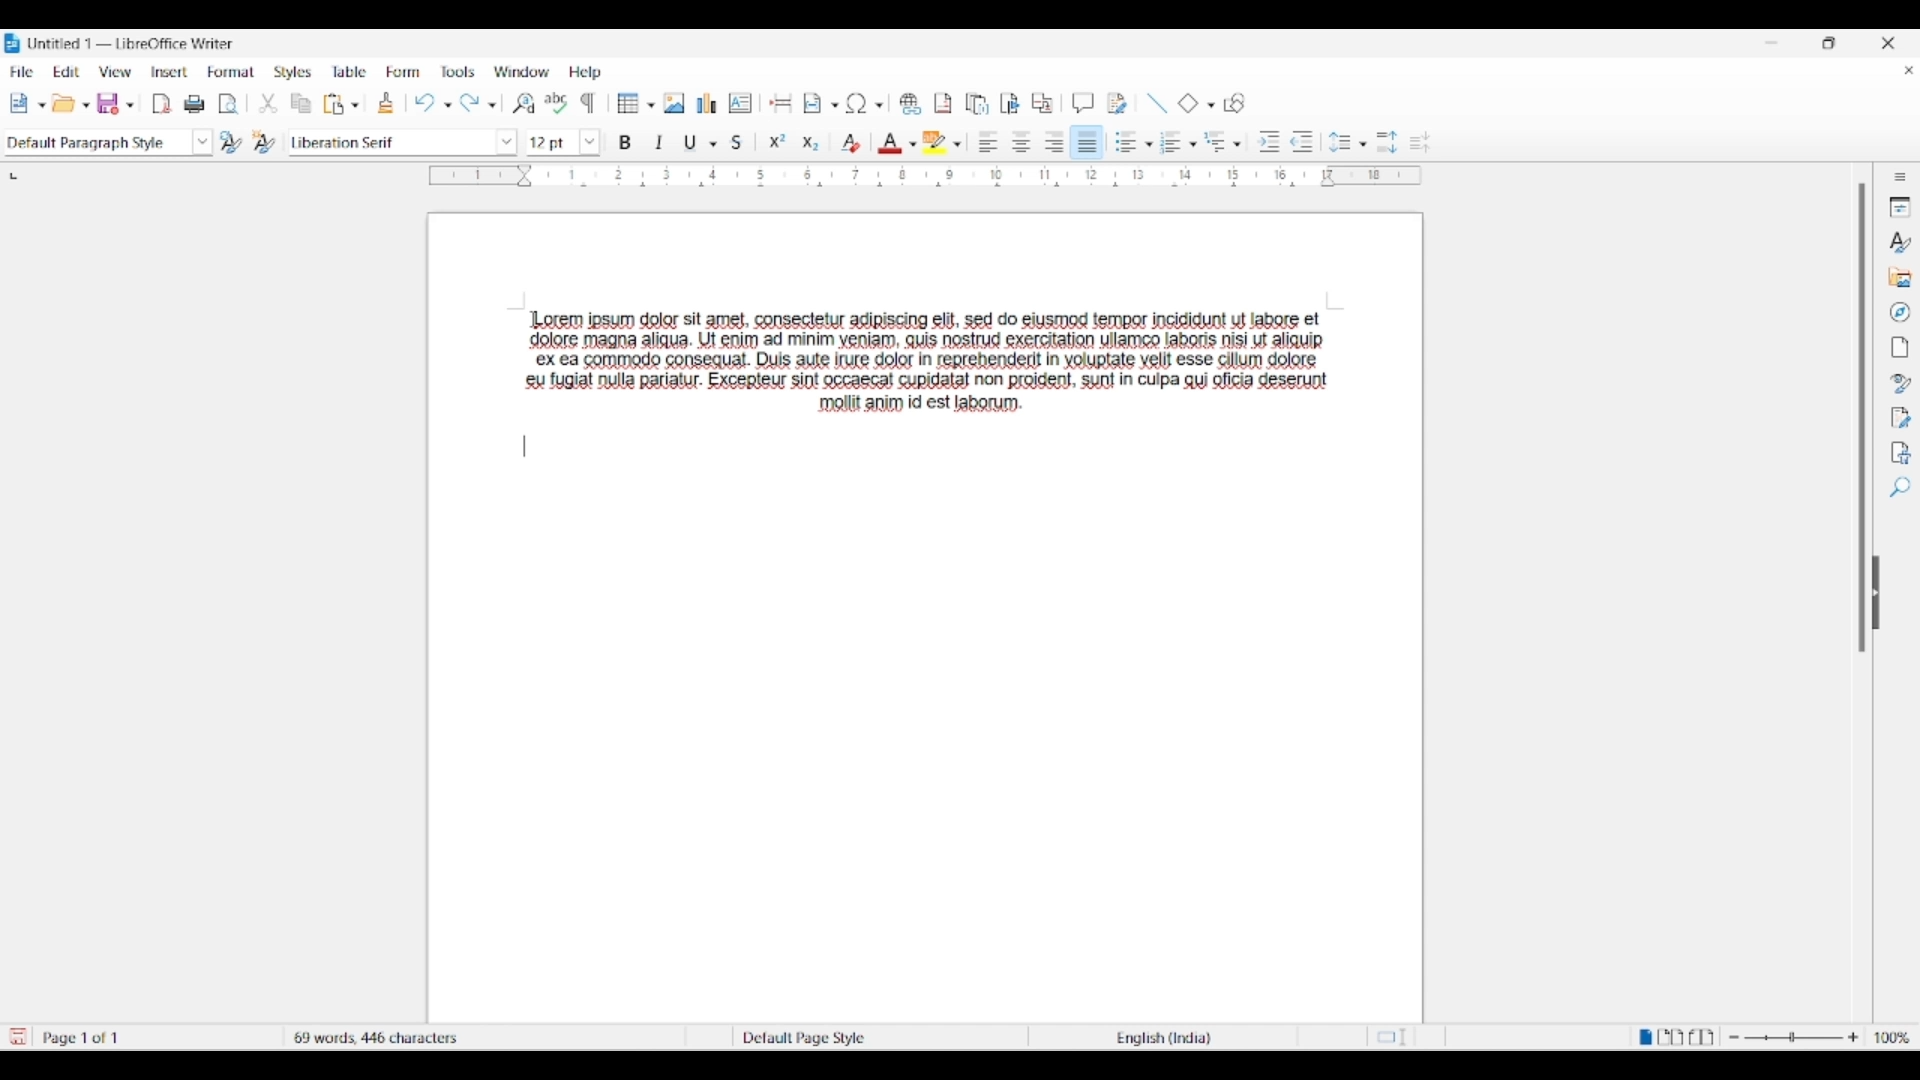 Image resolution: width=1920 pixels, height=1080 pixels. What do you see at coordinates (1118, 104) in the screenshot?
I see `Show track changes functions` at bounding box center [1118, 104].